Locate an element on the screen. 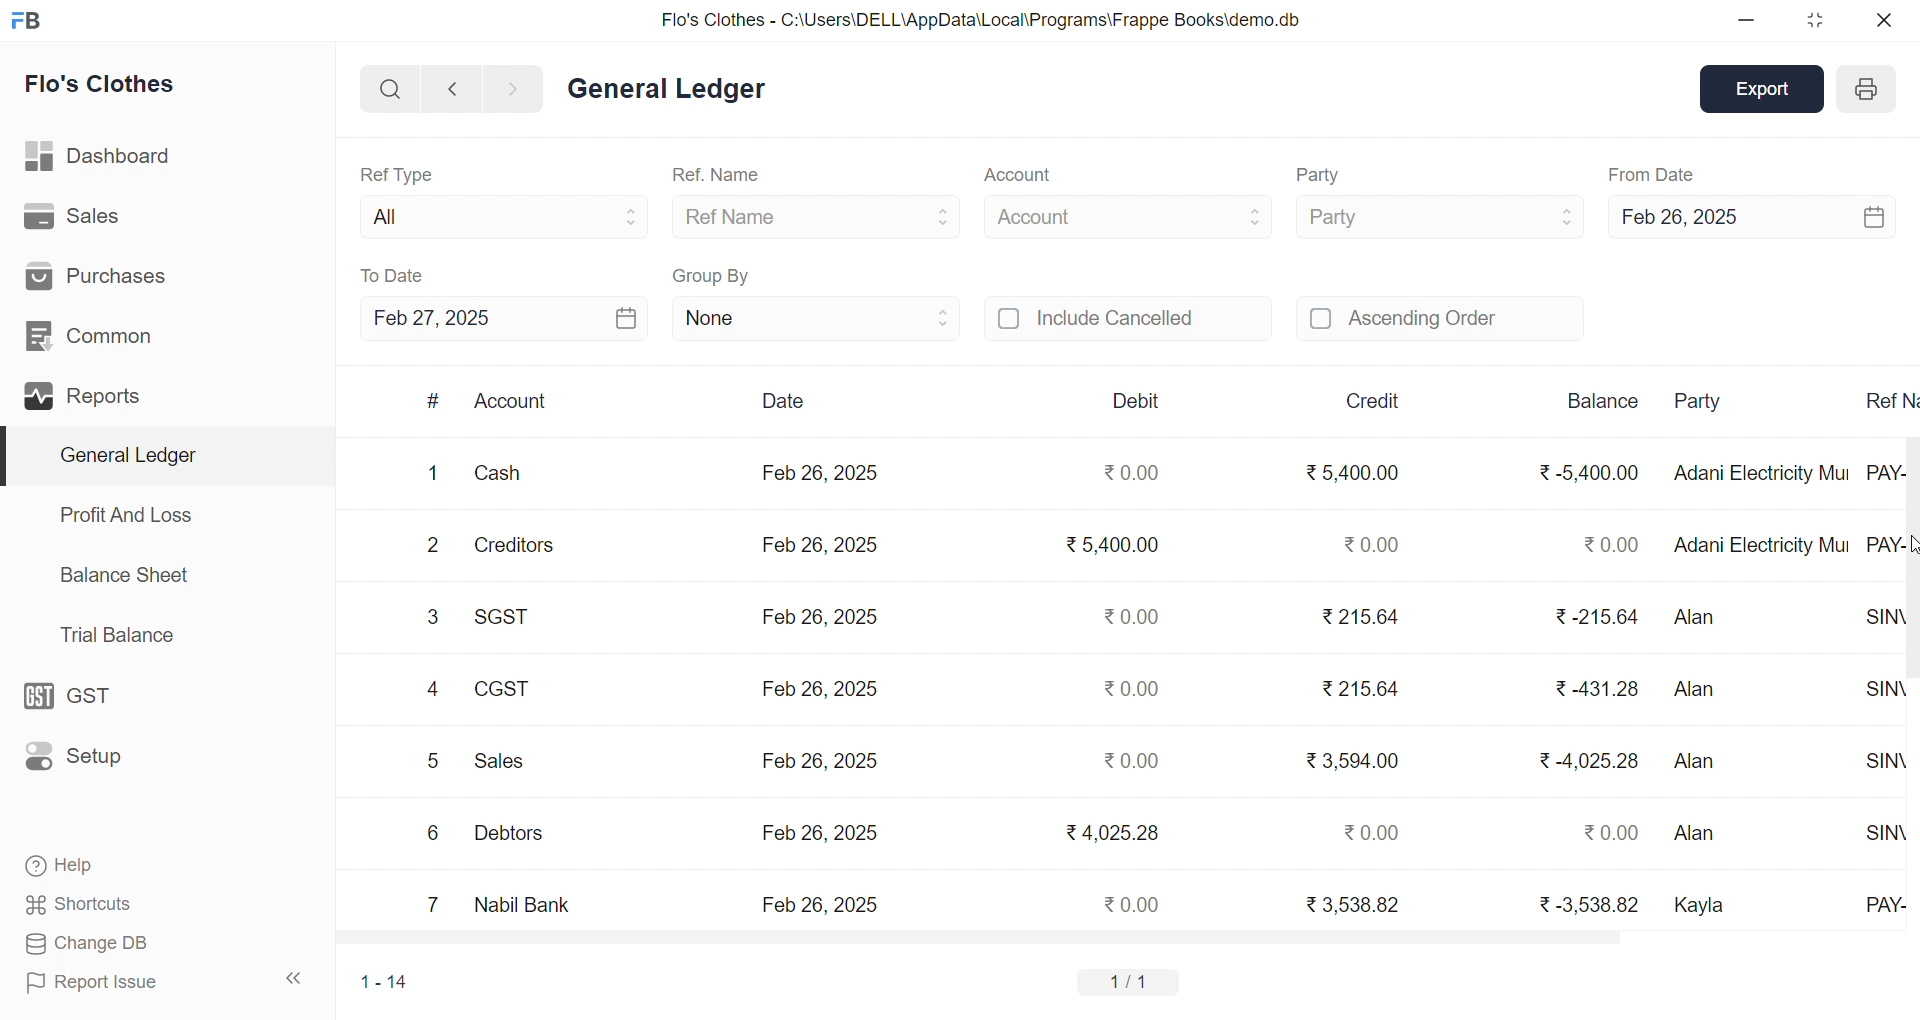  SEARCH is located at coordinates (388, 87).